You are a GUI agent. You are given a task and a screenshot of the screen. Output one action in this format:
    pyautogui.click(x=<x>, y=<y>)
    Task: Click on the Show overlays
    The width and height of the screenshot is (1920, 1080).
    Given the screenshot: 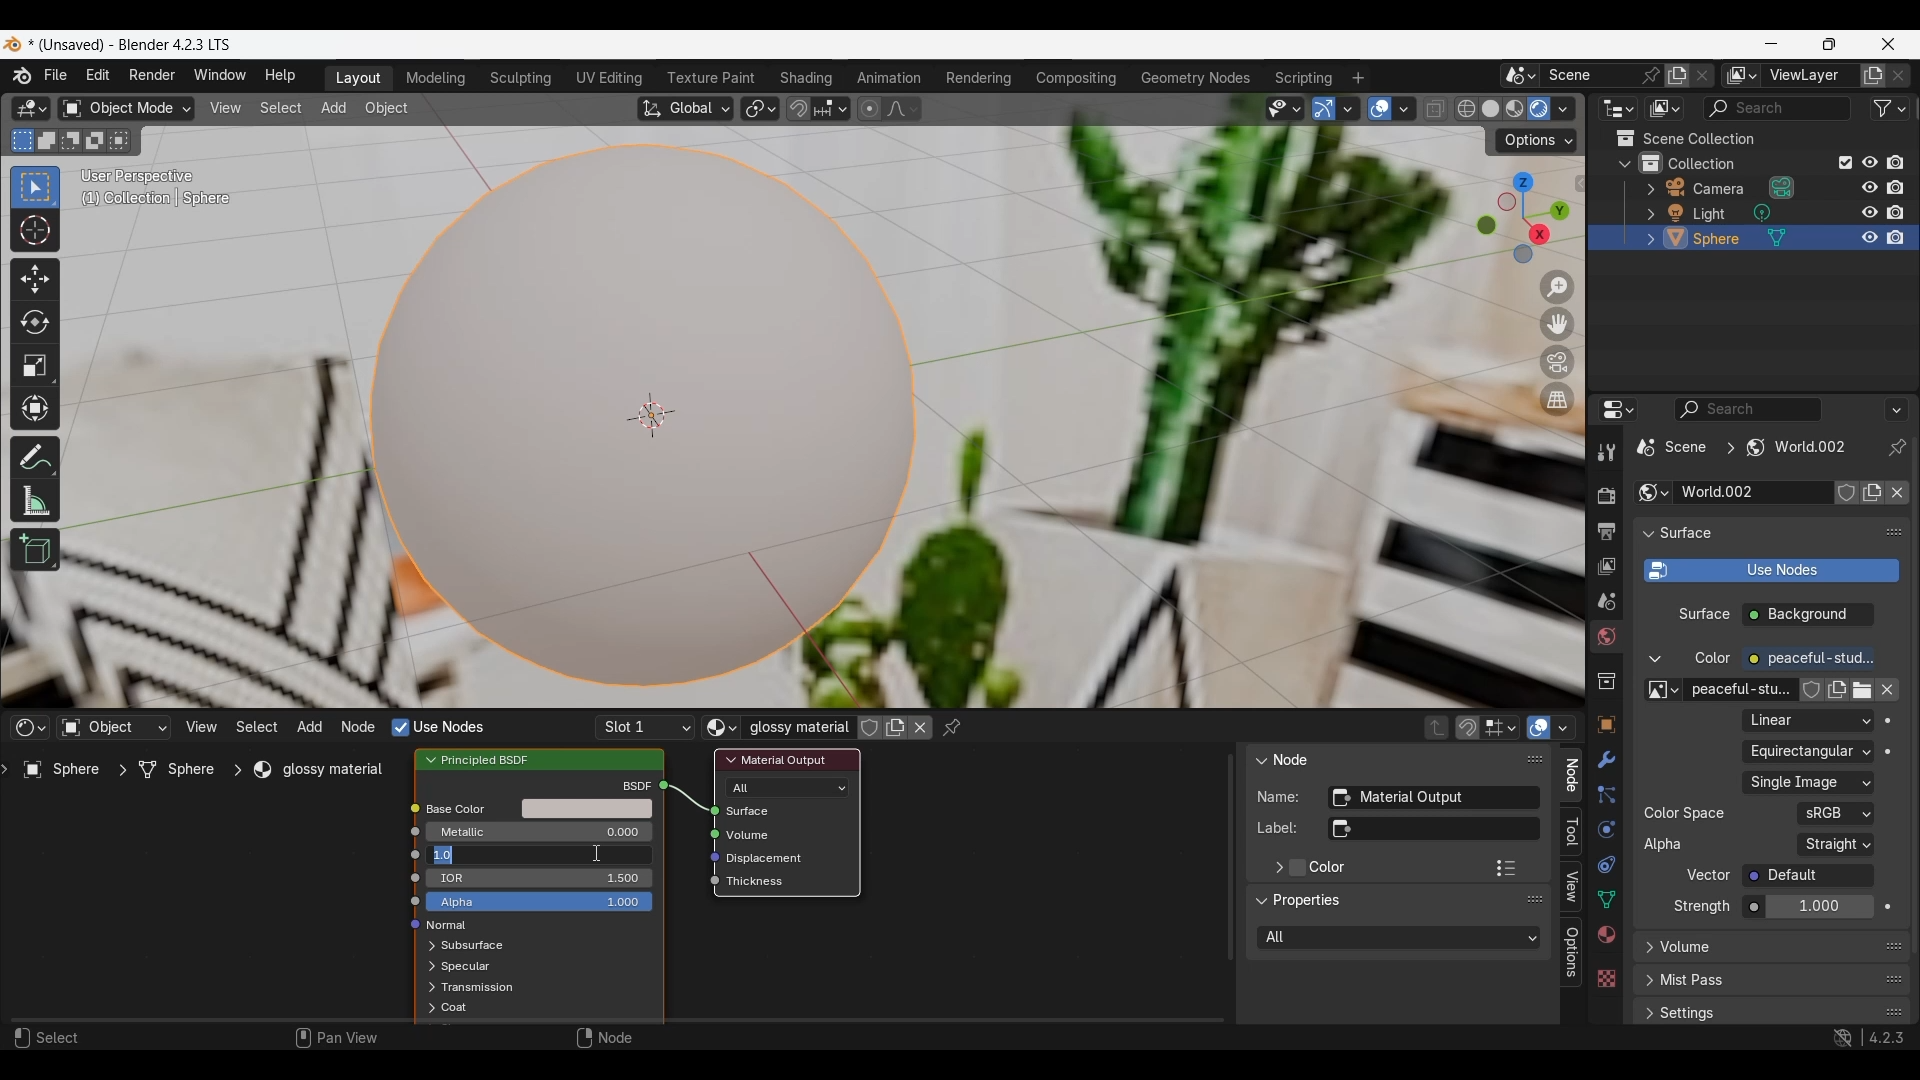 What is the action you would take?
    pyautogui.click(x=1540, y=727)
    